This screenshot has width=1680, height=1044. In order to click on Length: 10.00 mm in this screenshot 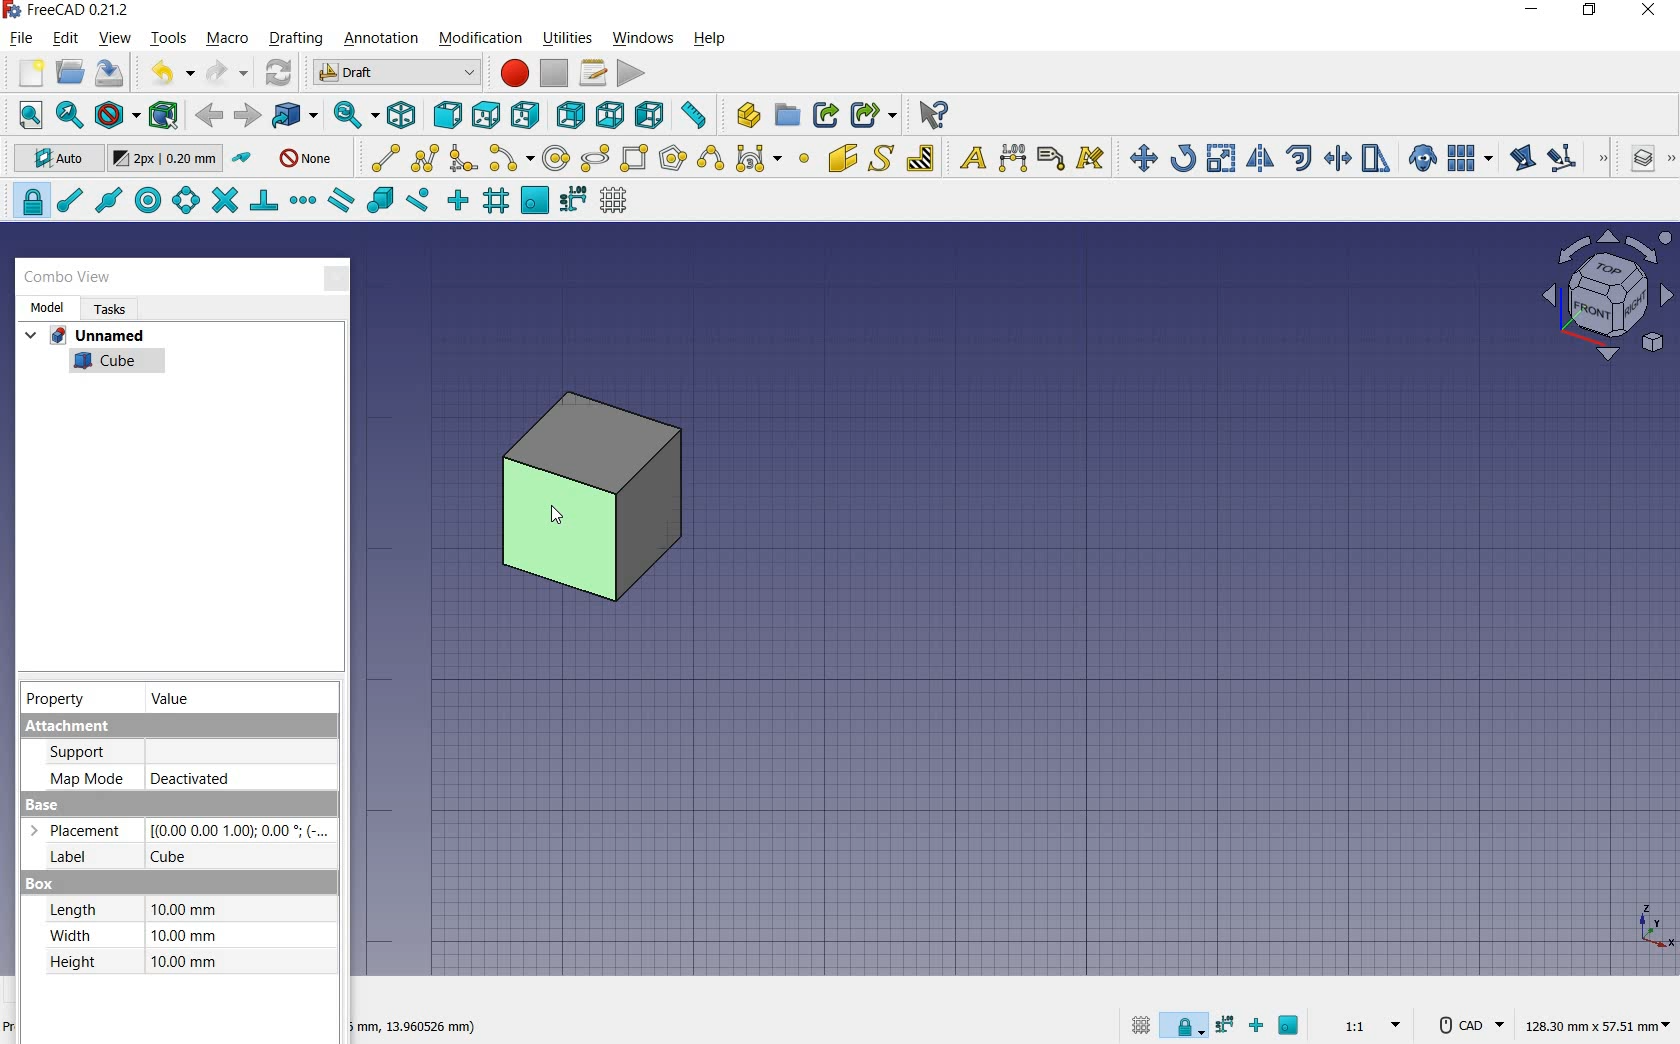, I will do `click(132, 909)`.